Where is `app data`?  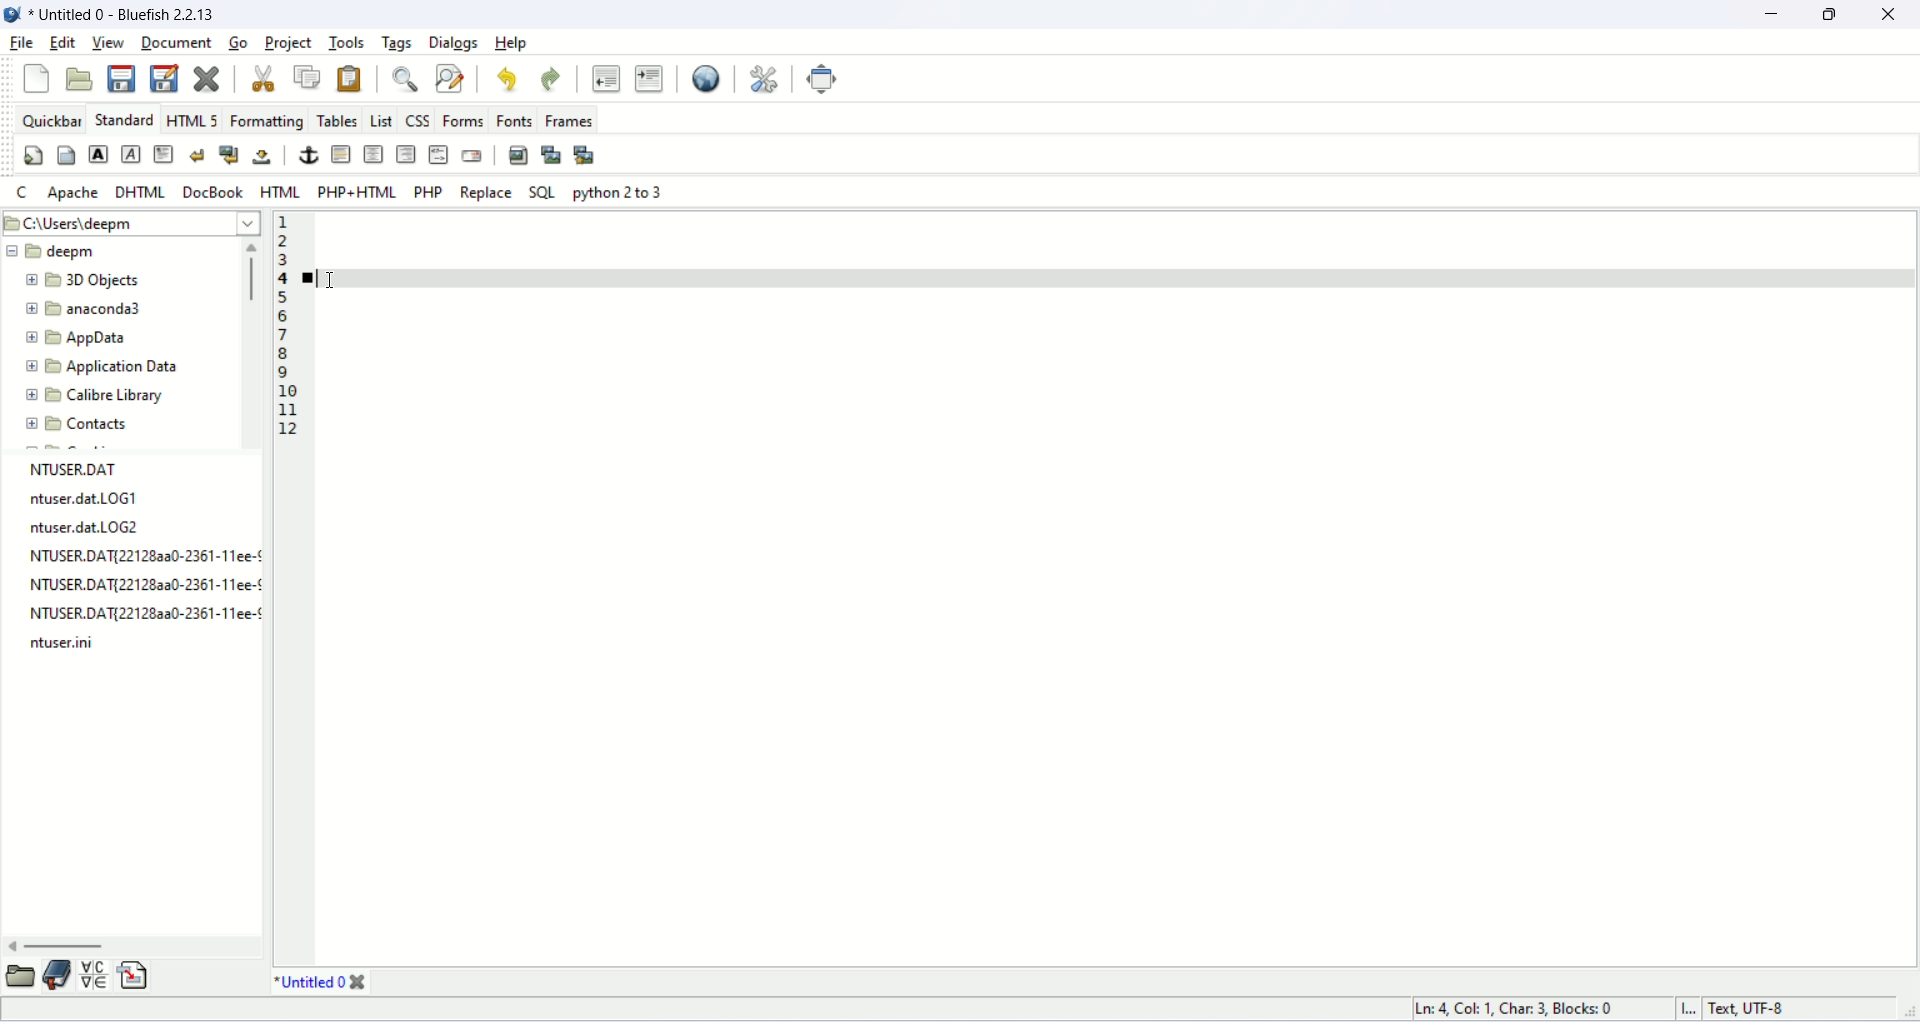 app data is located at coordinates (78, 337).